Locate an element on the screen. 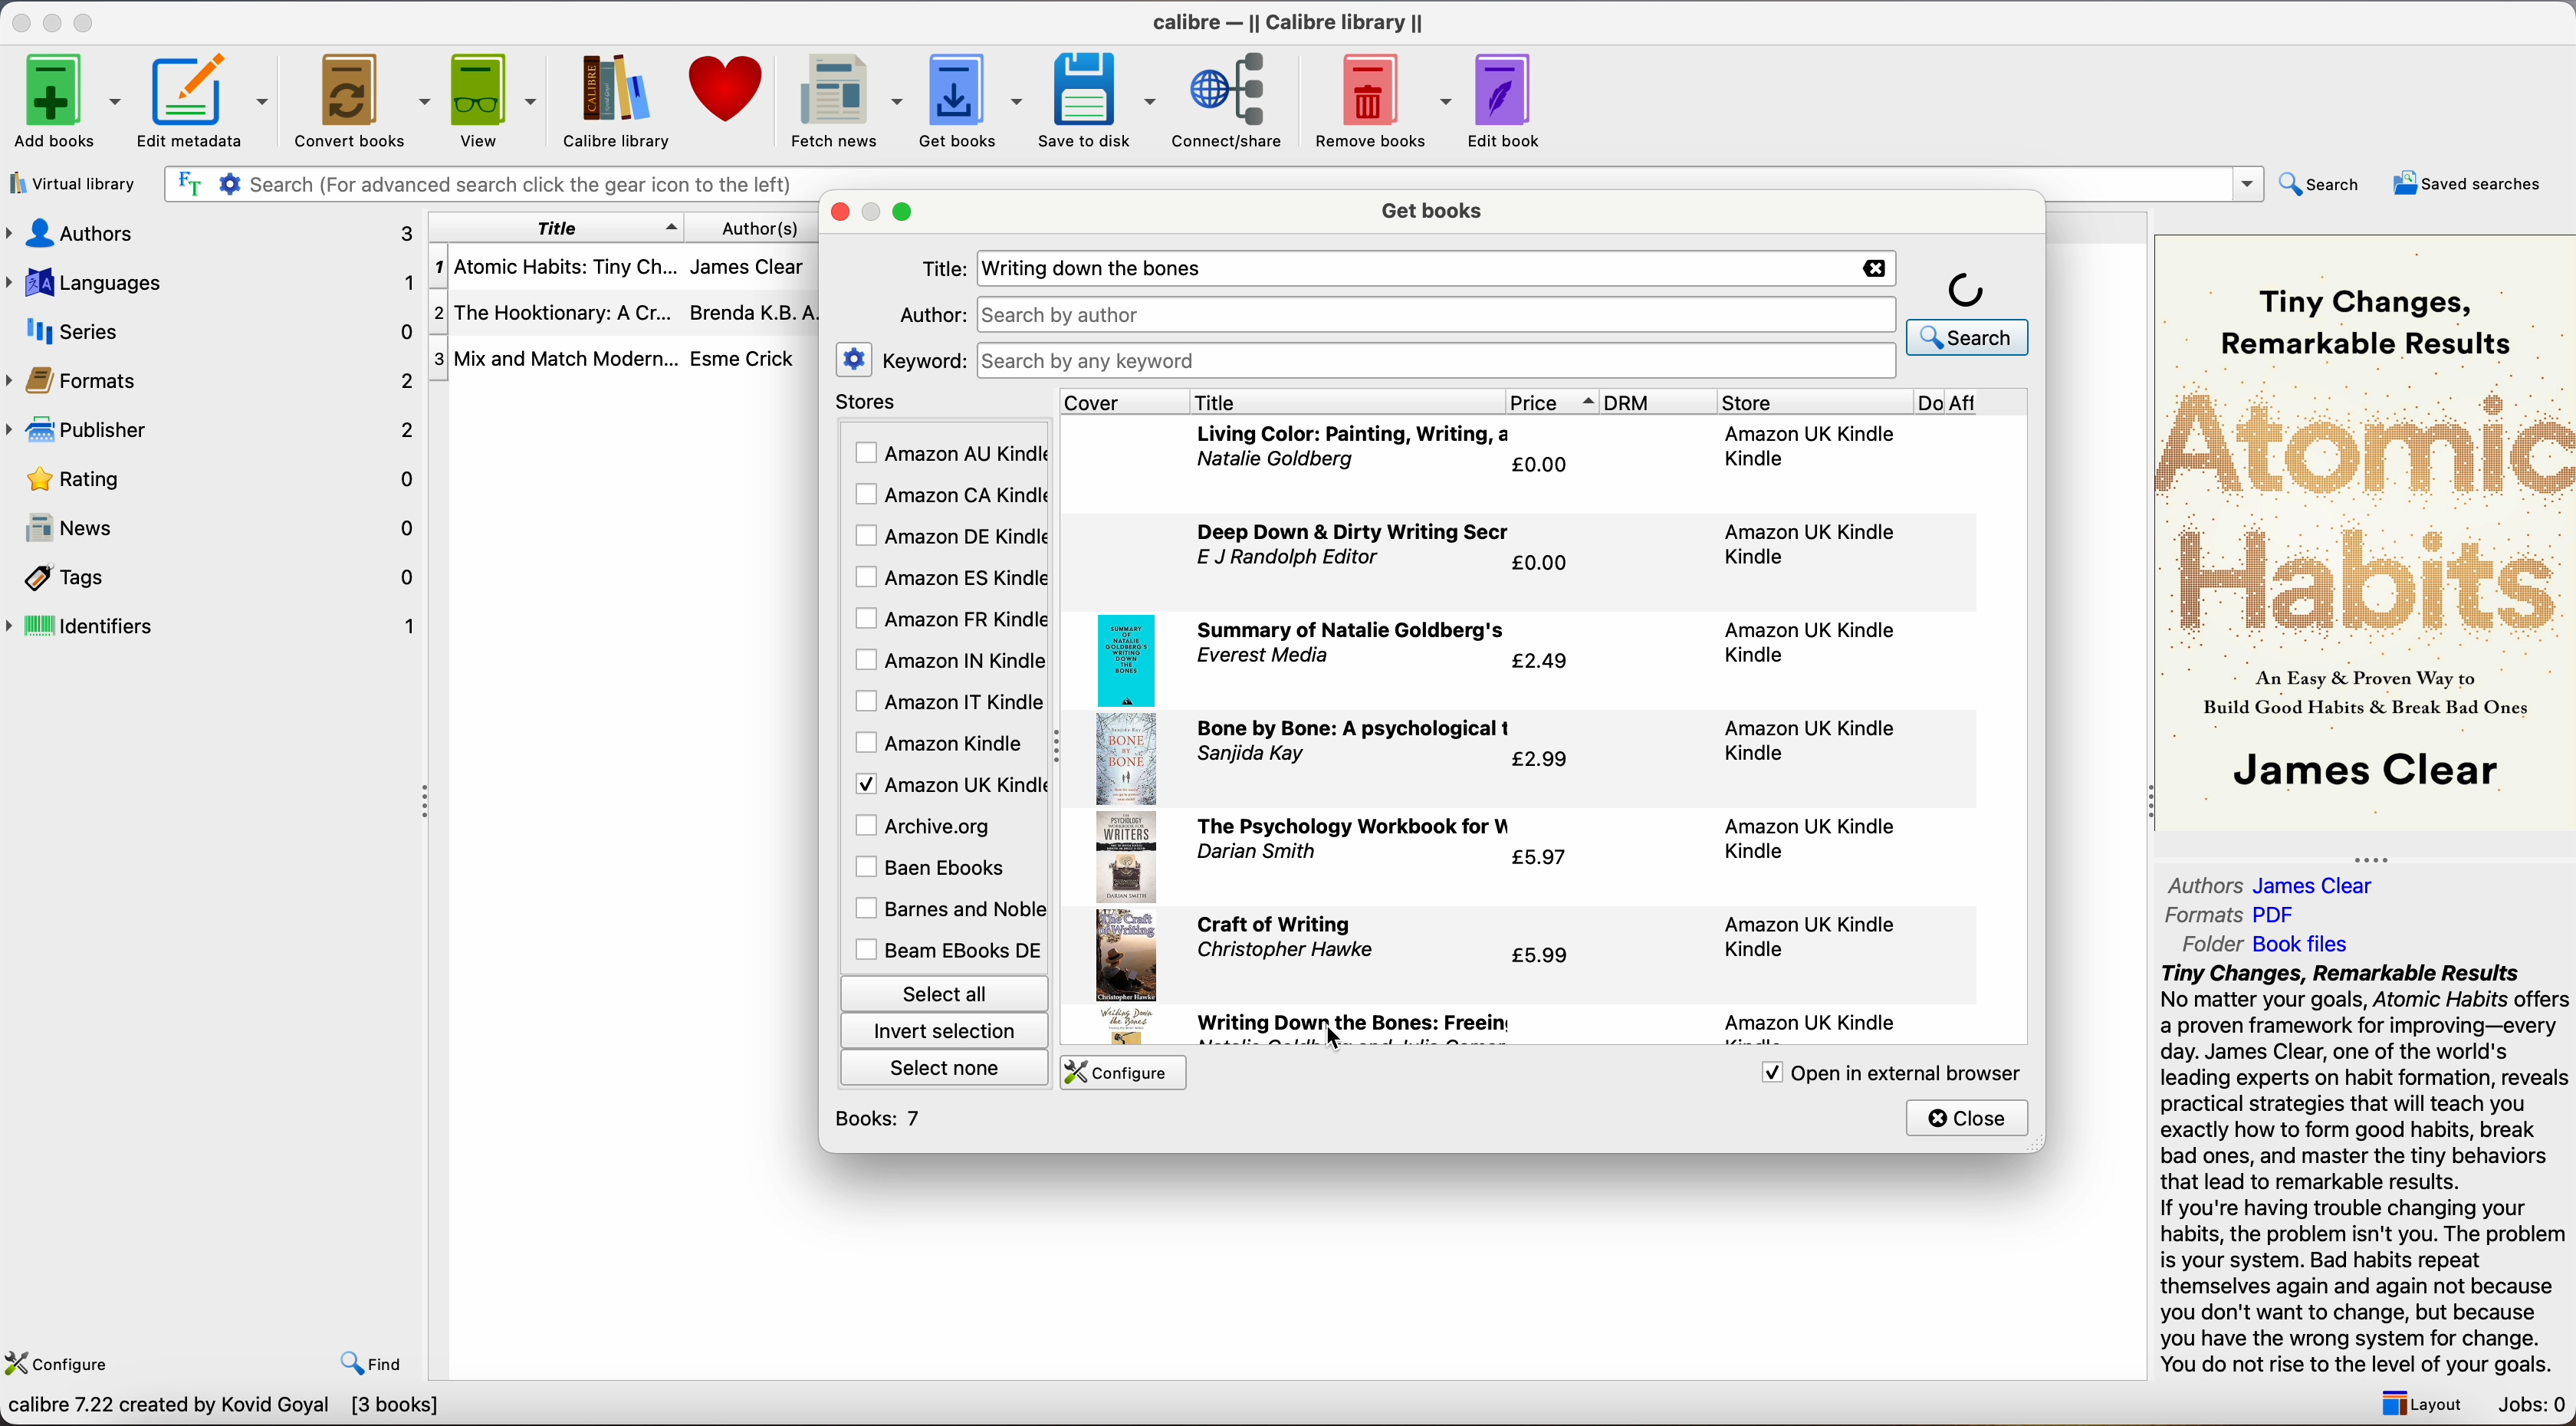 The image size is (2576, 1426). book icon is located at coordinates (1125, 761).